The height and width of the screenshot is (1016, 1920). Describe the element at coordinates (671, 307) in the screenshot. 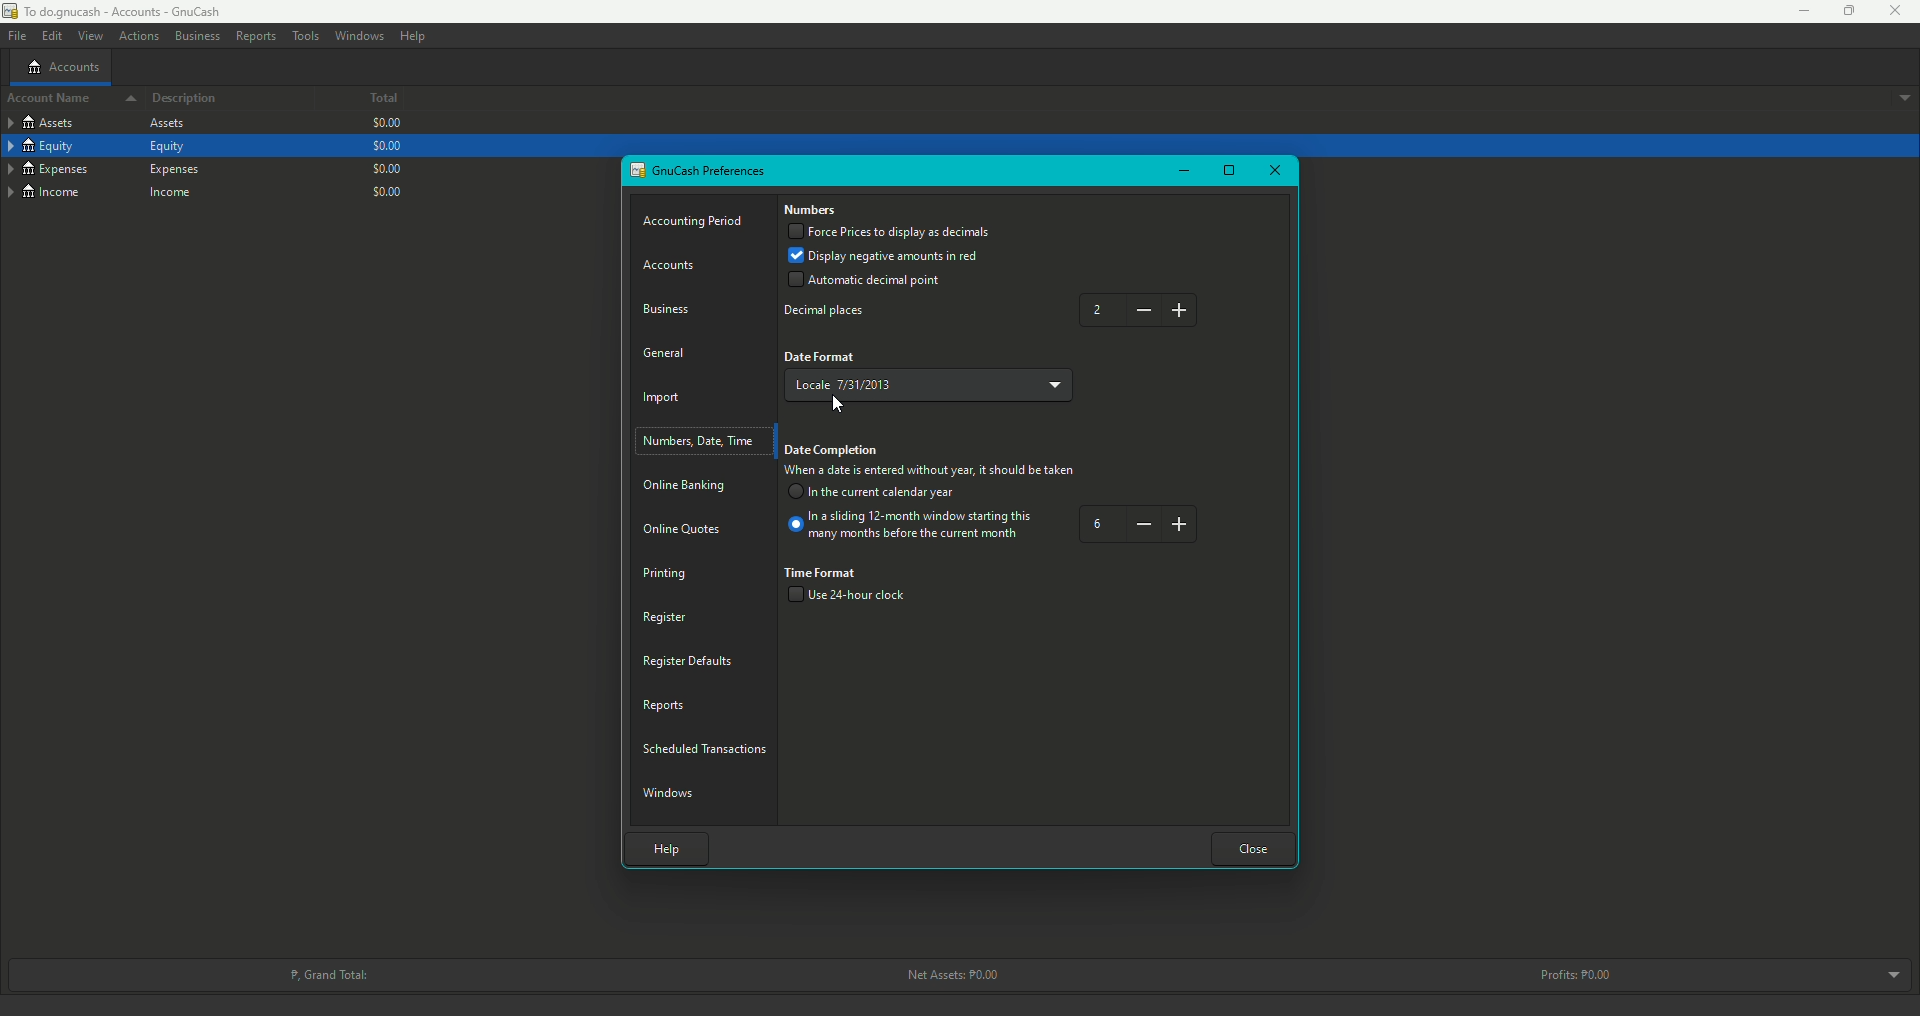

I see `Business` at that location.